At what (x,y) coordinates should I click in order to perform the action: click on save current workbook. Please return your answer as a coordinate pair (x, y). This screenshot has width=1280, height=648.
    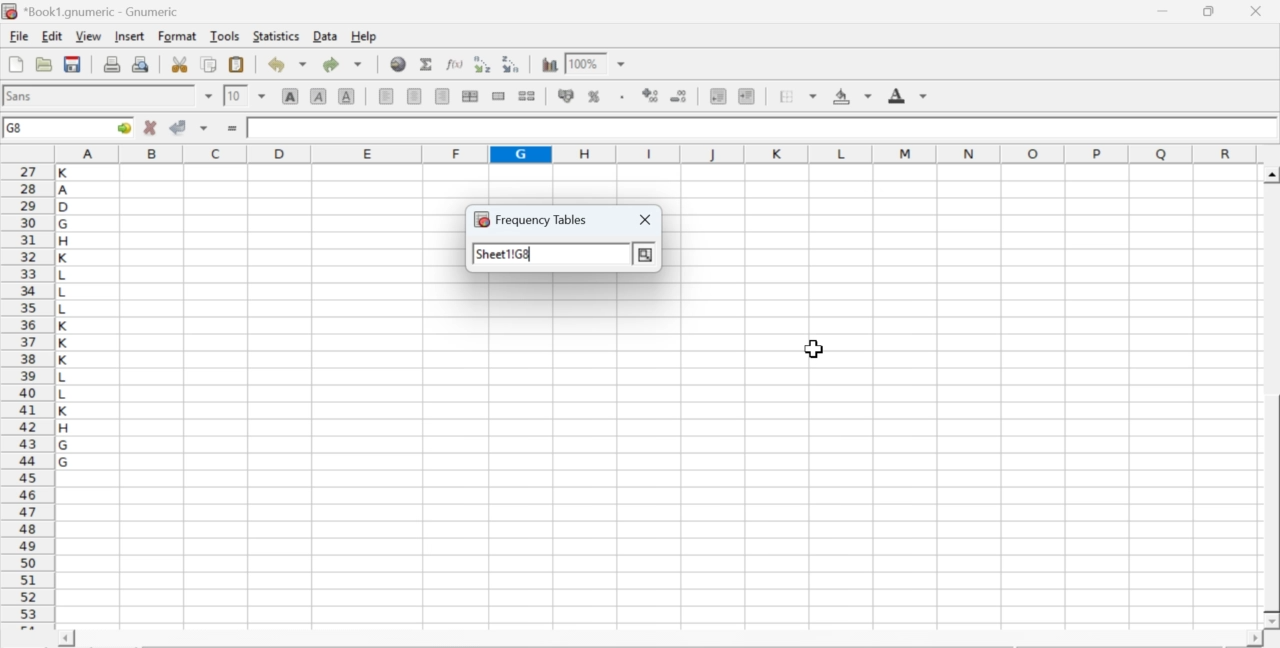
    Looking at the image, I should click on (73, 64).